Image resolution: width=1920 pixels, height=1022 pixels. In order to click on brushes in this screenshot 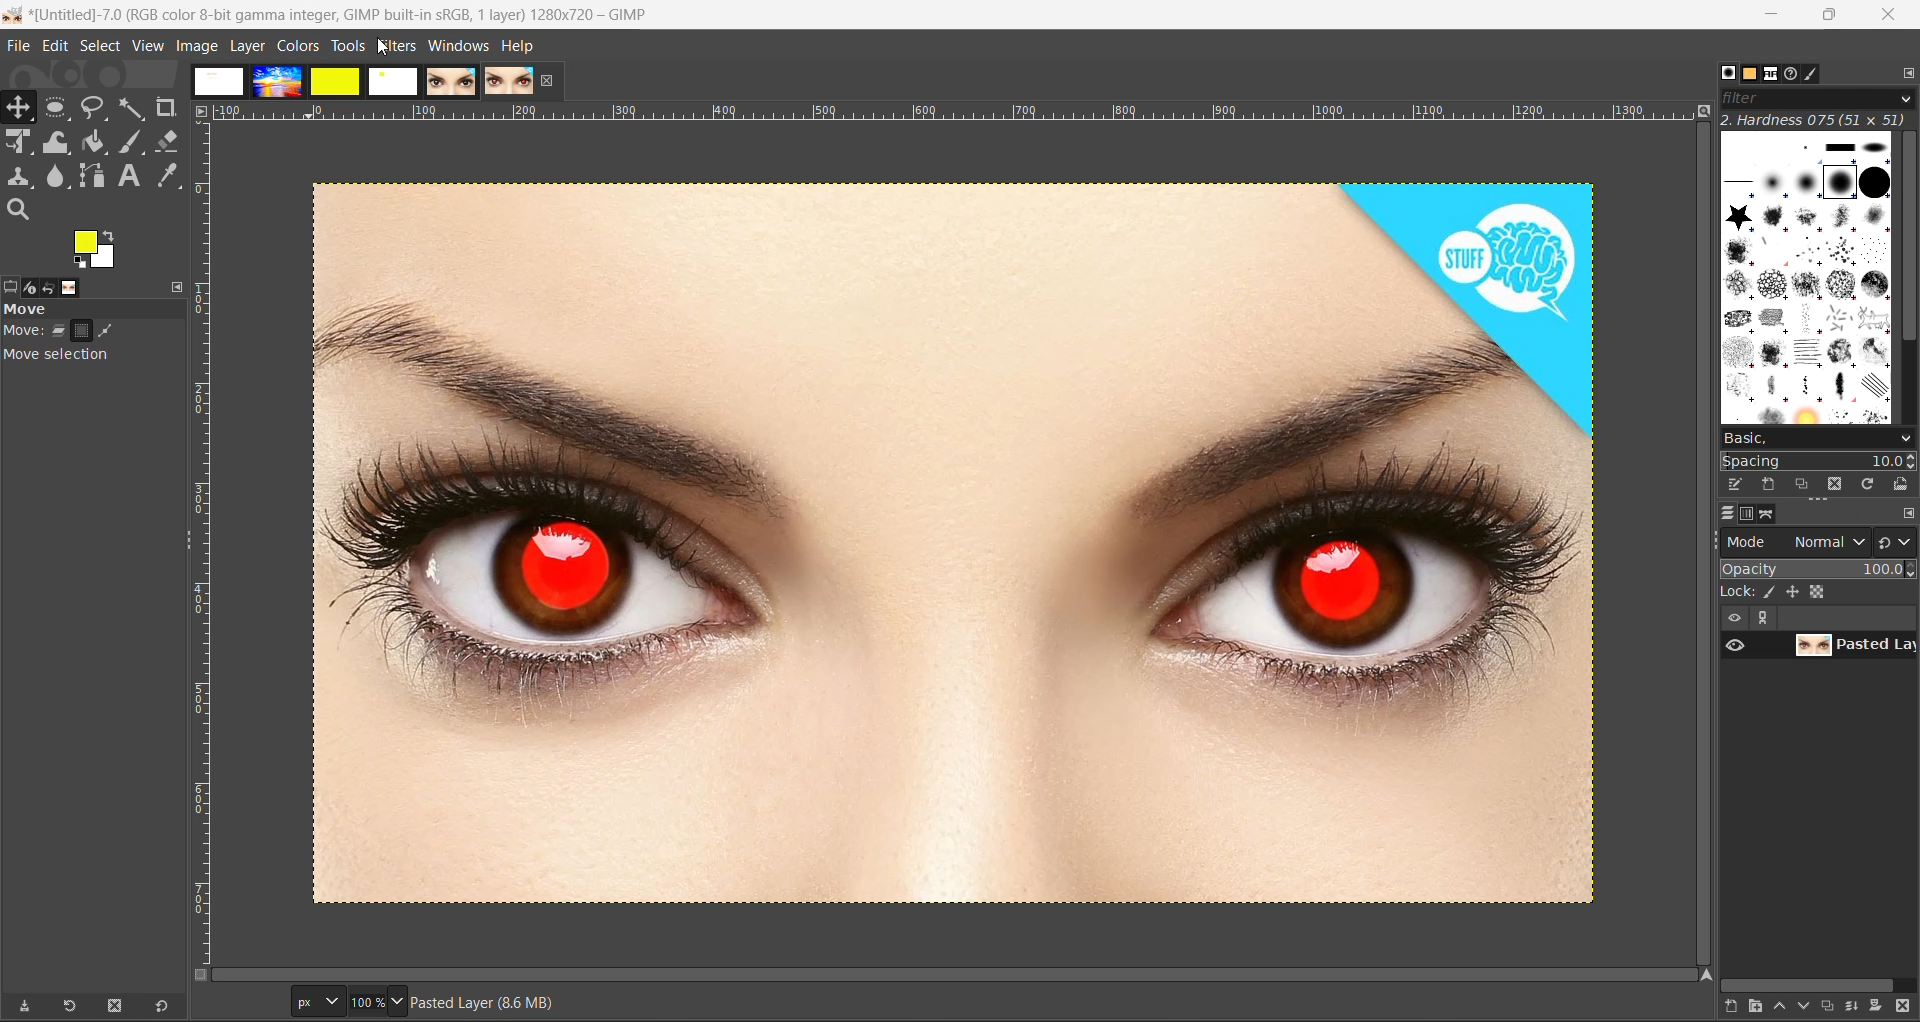, I will do `click(1805, 278)`.